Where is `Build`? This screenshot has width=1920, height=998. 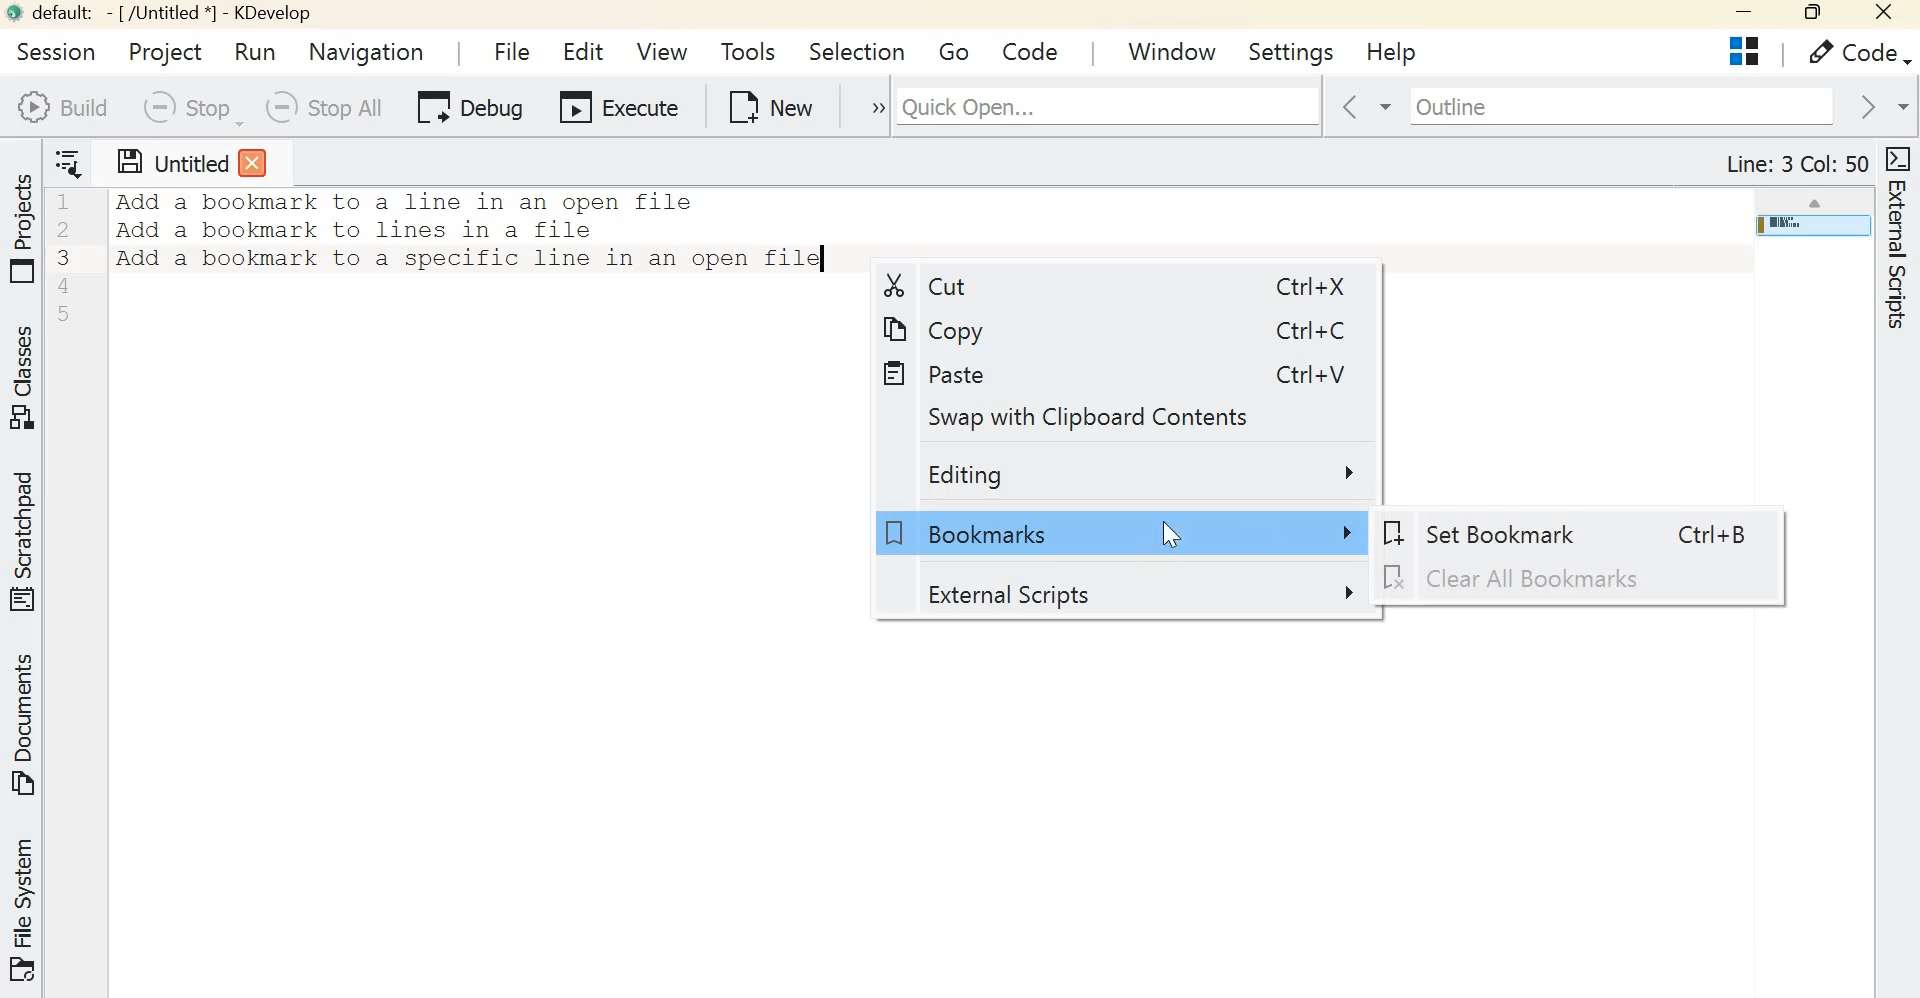
Build is located at coordinates (61, 107).